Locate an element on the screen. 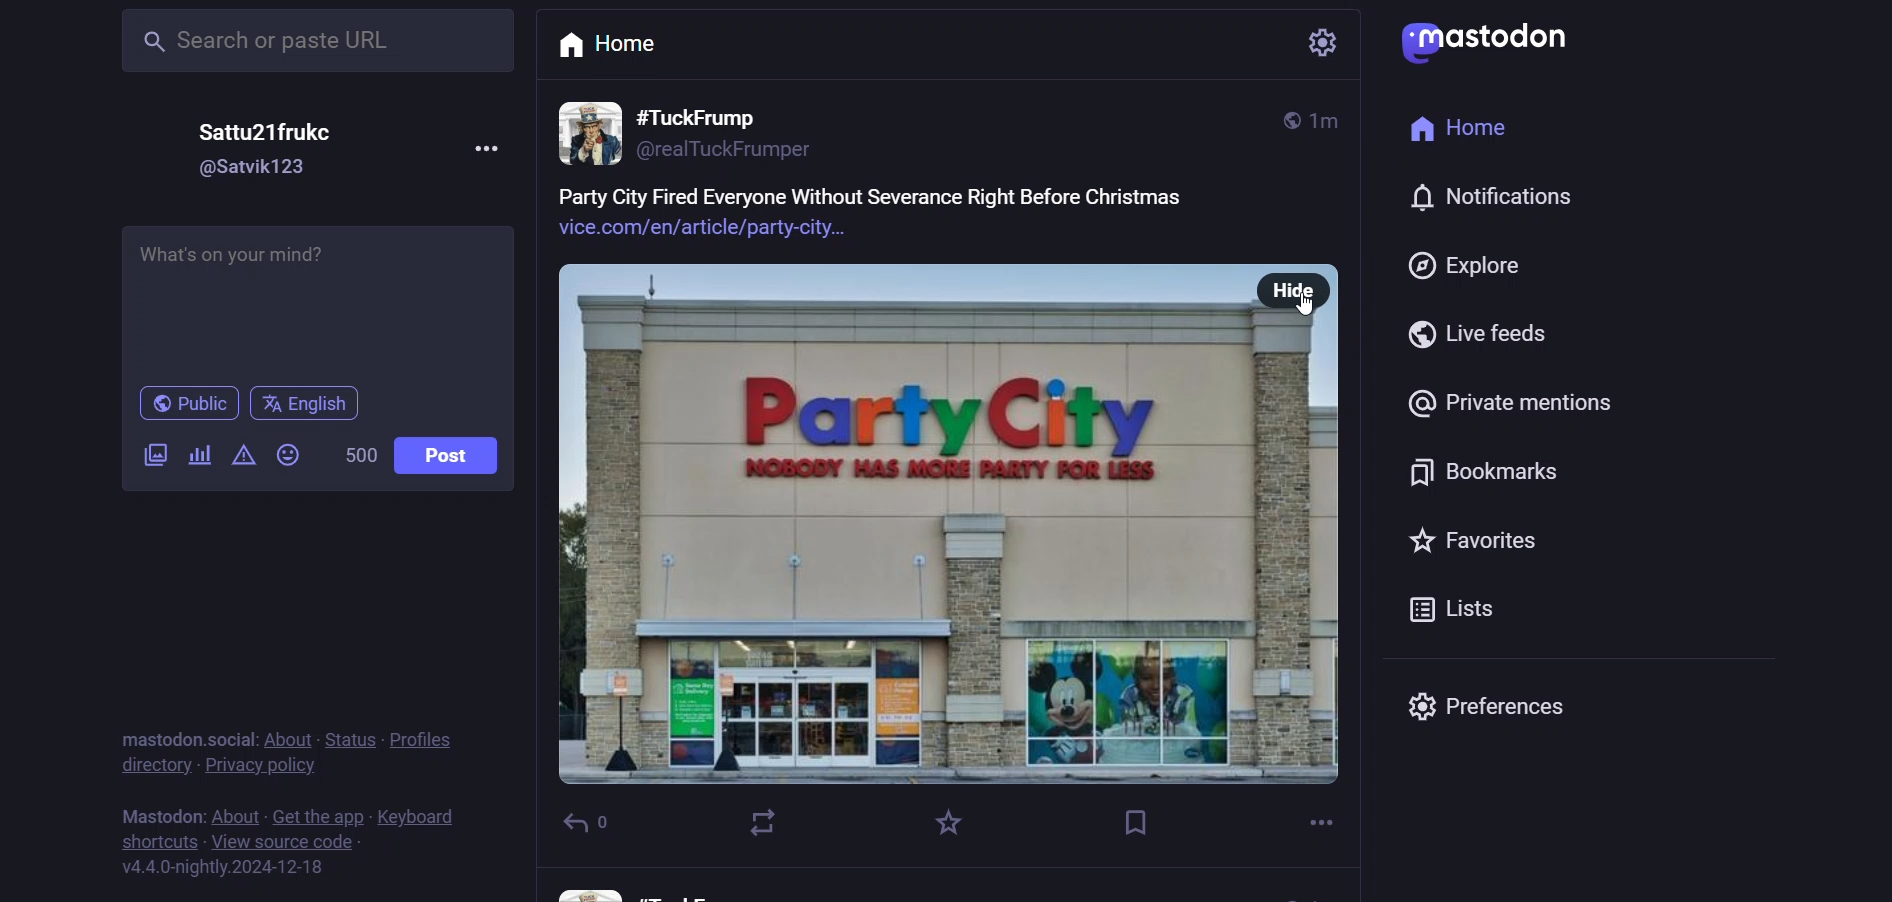 This screenshot has width=1892, height=902. About is located at coordinates (235, 811).